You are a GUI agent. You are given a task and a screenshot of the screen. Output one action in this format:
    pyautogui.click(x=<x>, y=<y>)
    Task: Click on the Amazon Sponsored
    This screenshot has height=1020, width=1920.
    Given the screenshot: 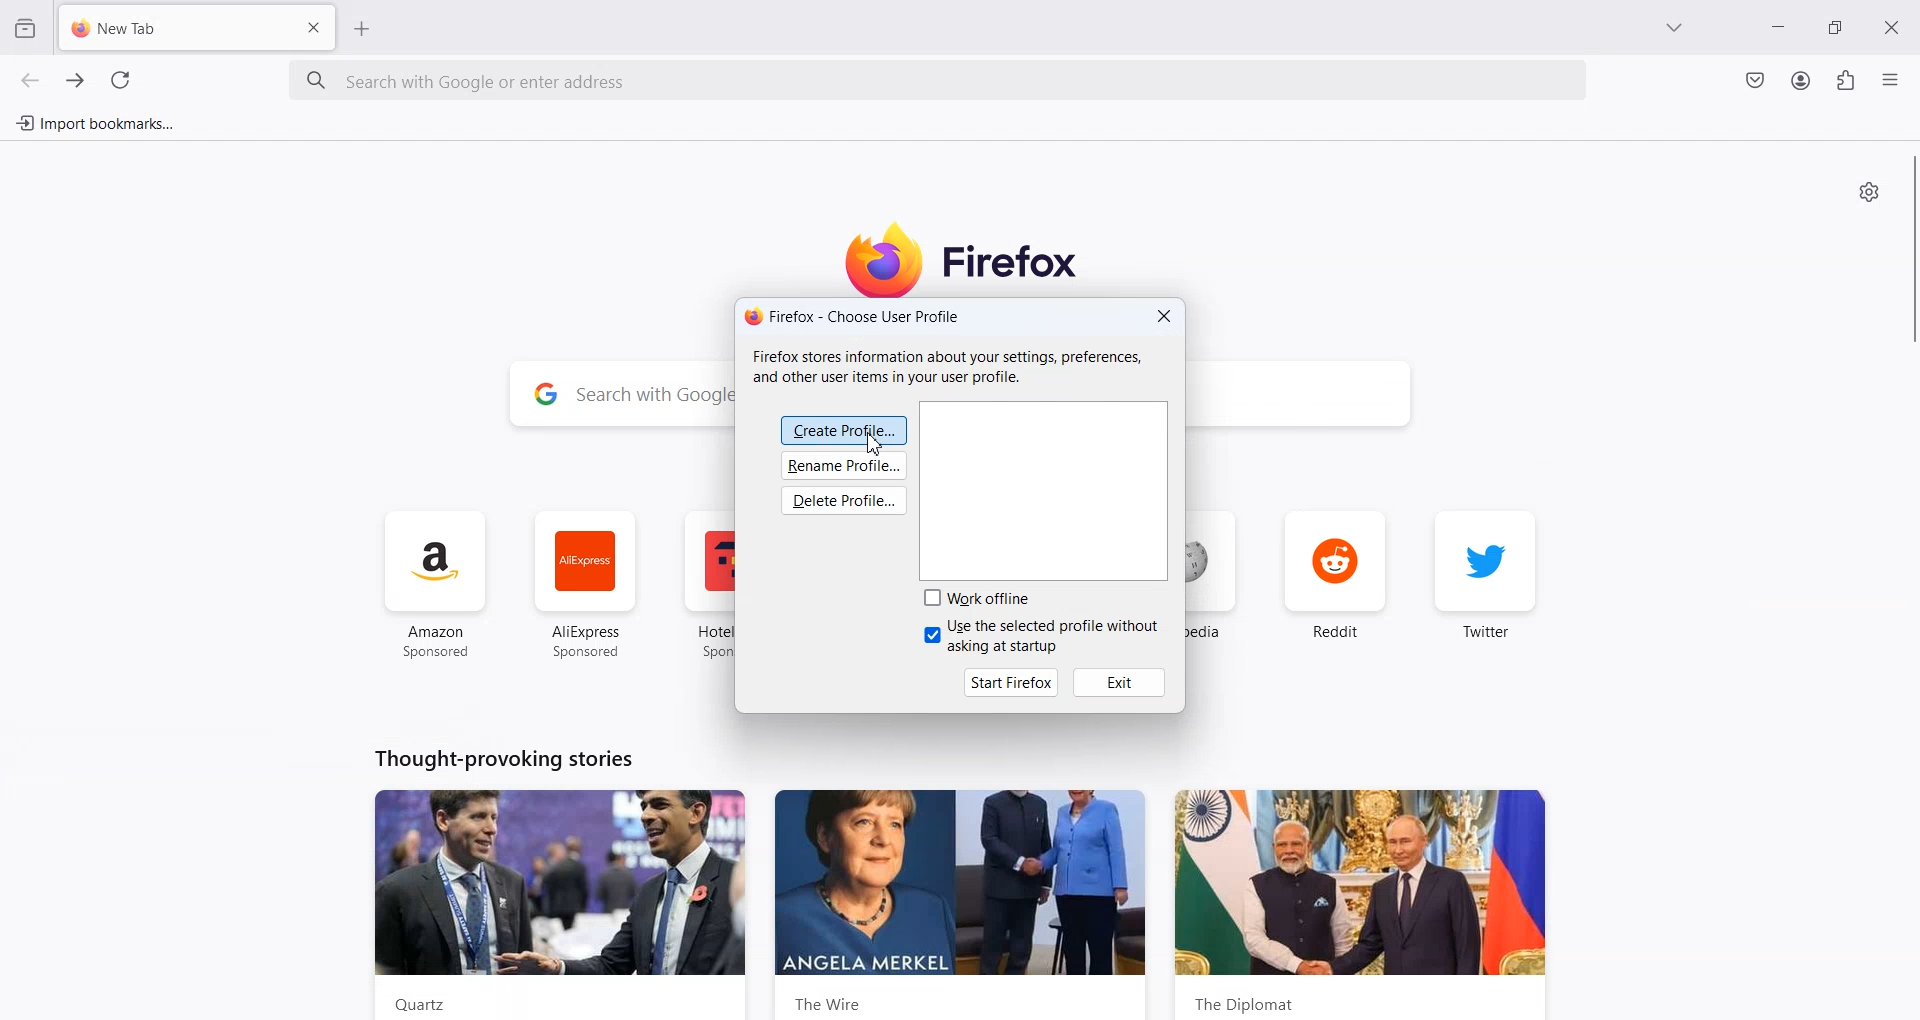 What is the action you would take?
    pyautogui.click(x=437, y=585)
    